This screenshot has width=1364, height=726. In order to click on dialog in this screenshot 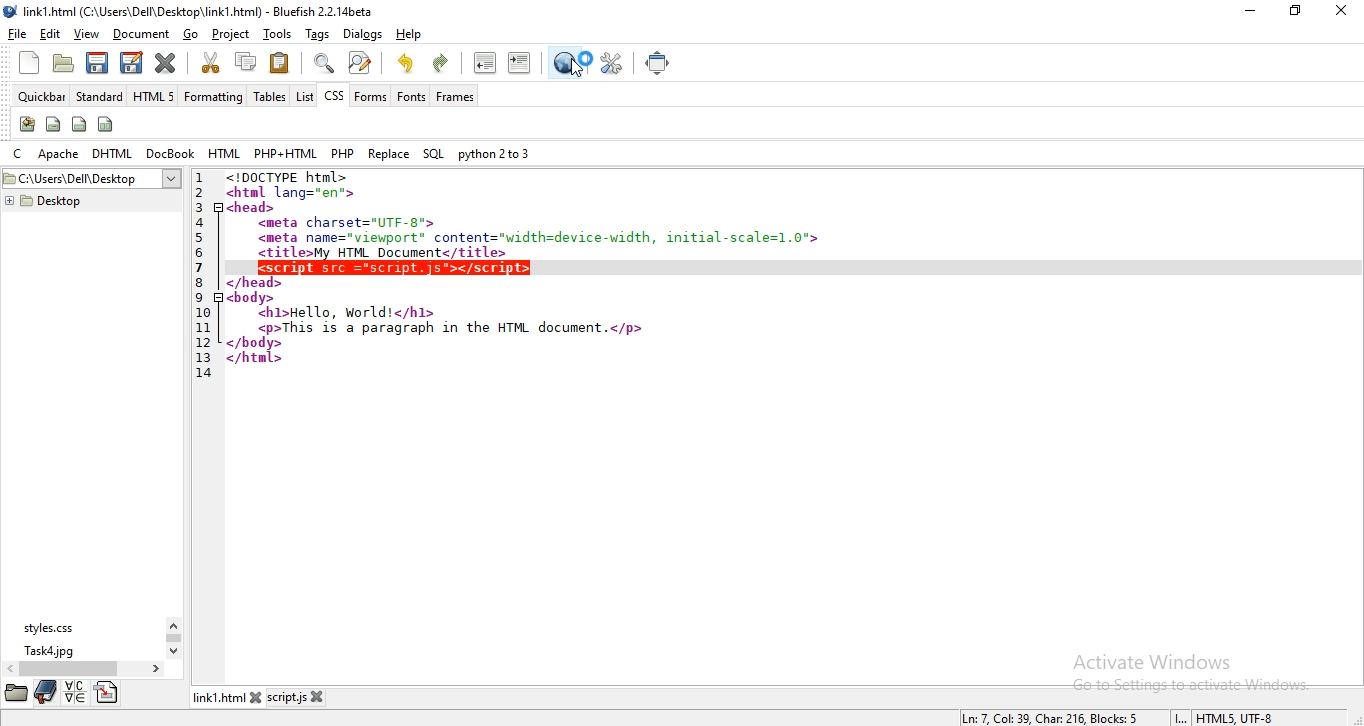, I will do `click(361, 34)`.